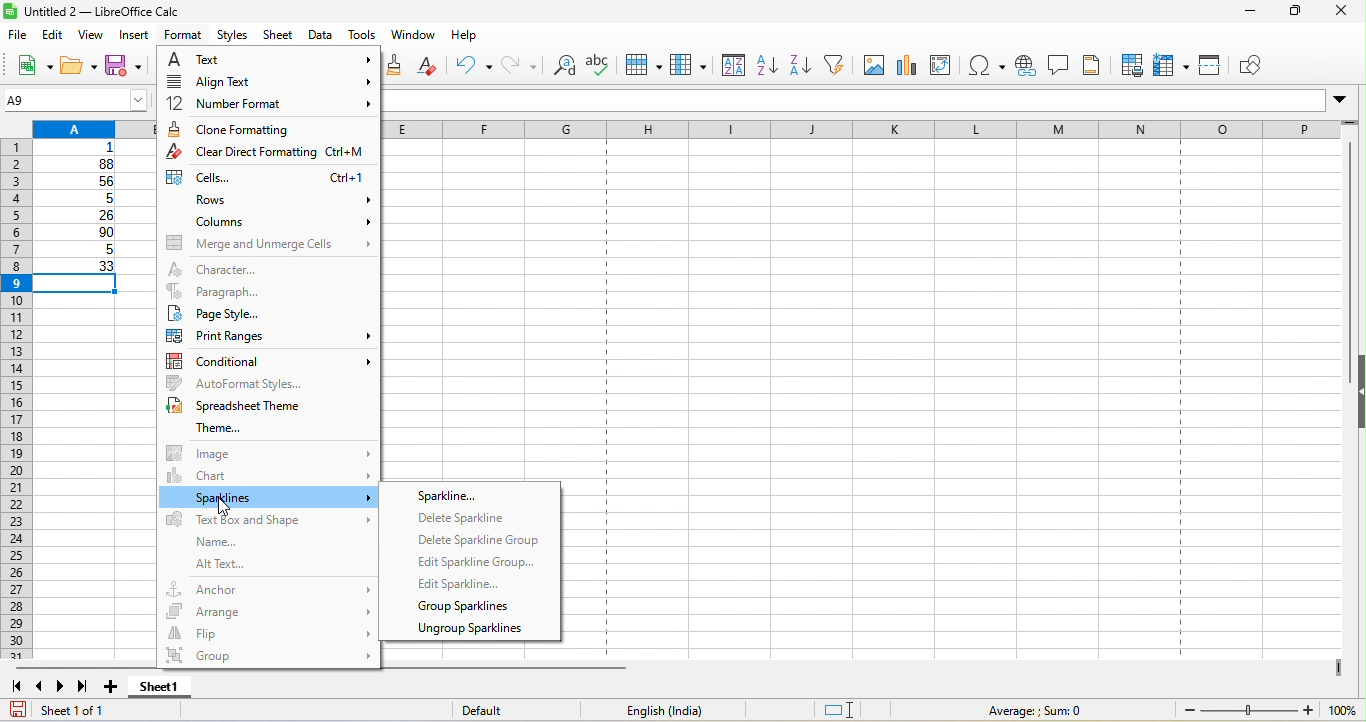 Image resolution: width=1366 pixels, height=722 pixels. Describe the element at coordinates (872, 64) in the screenshot. I see `image` at that location.